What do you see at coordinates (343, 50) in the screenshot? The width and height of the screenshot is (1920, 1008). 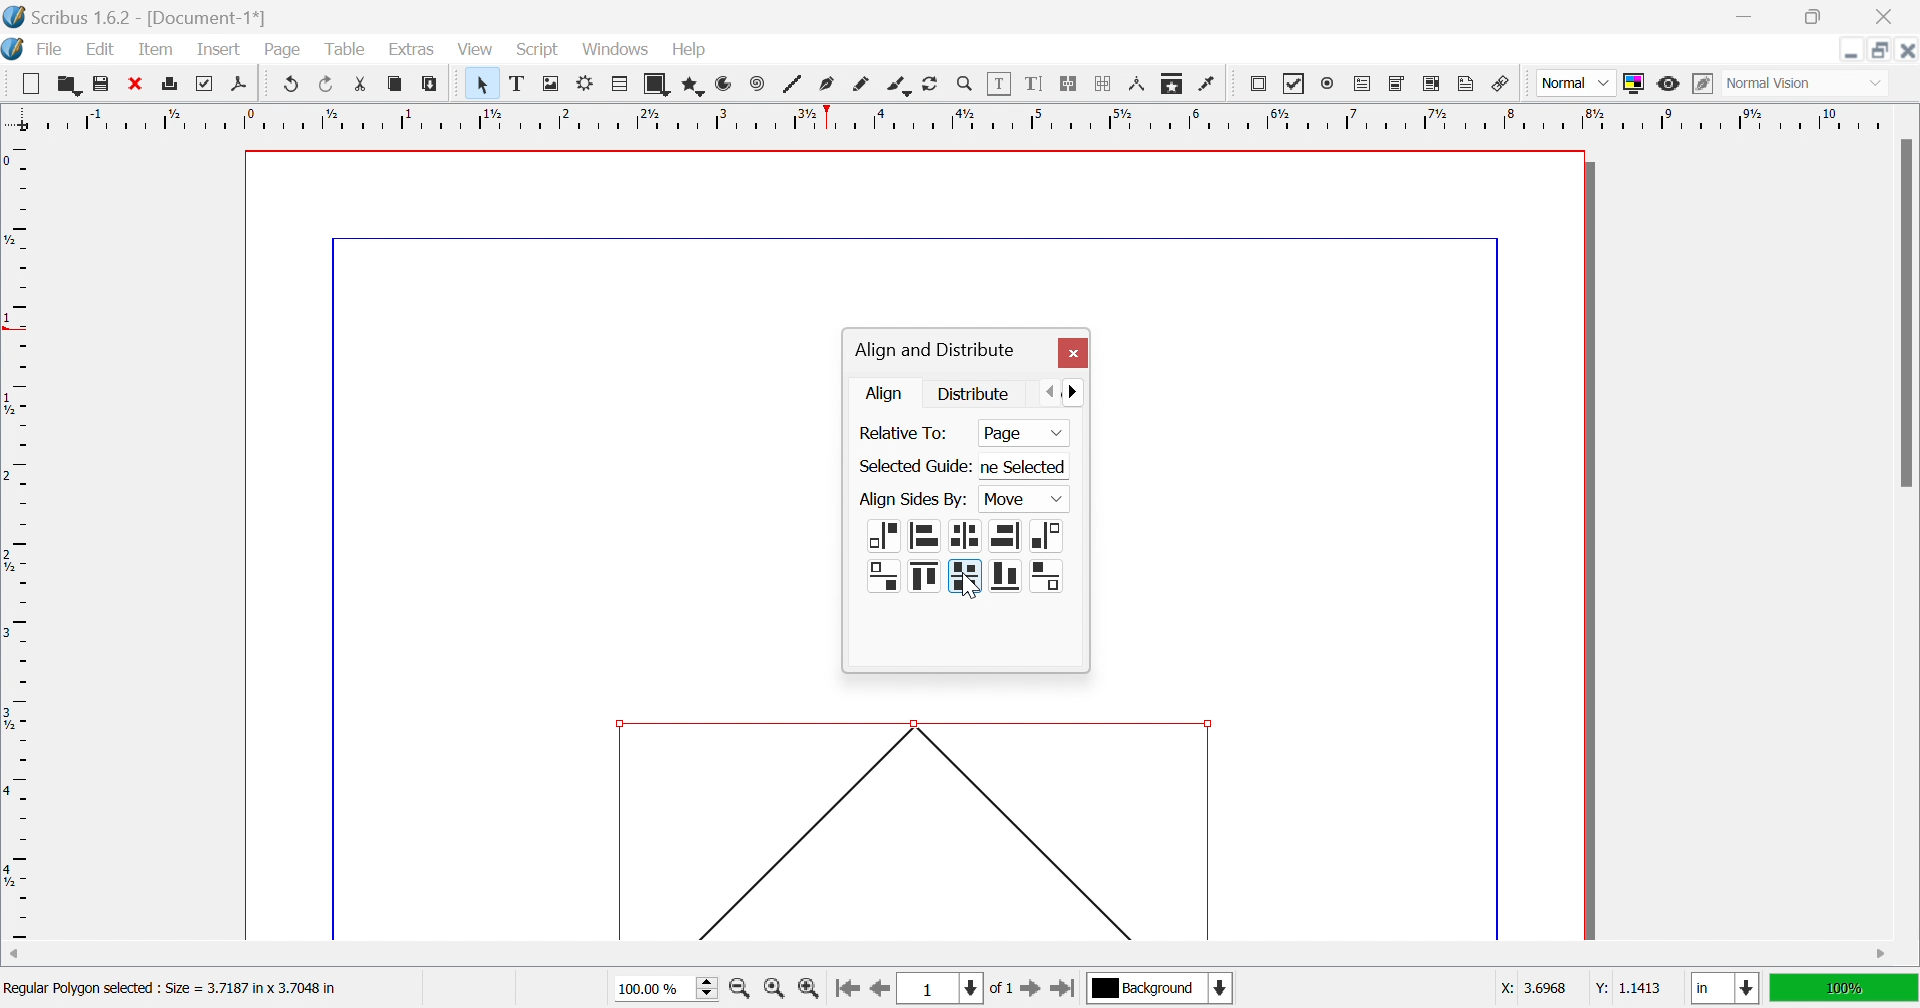 I see `Table` at bounding box center [343, 50].